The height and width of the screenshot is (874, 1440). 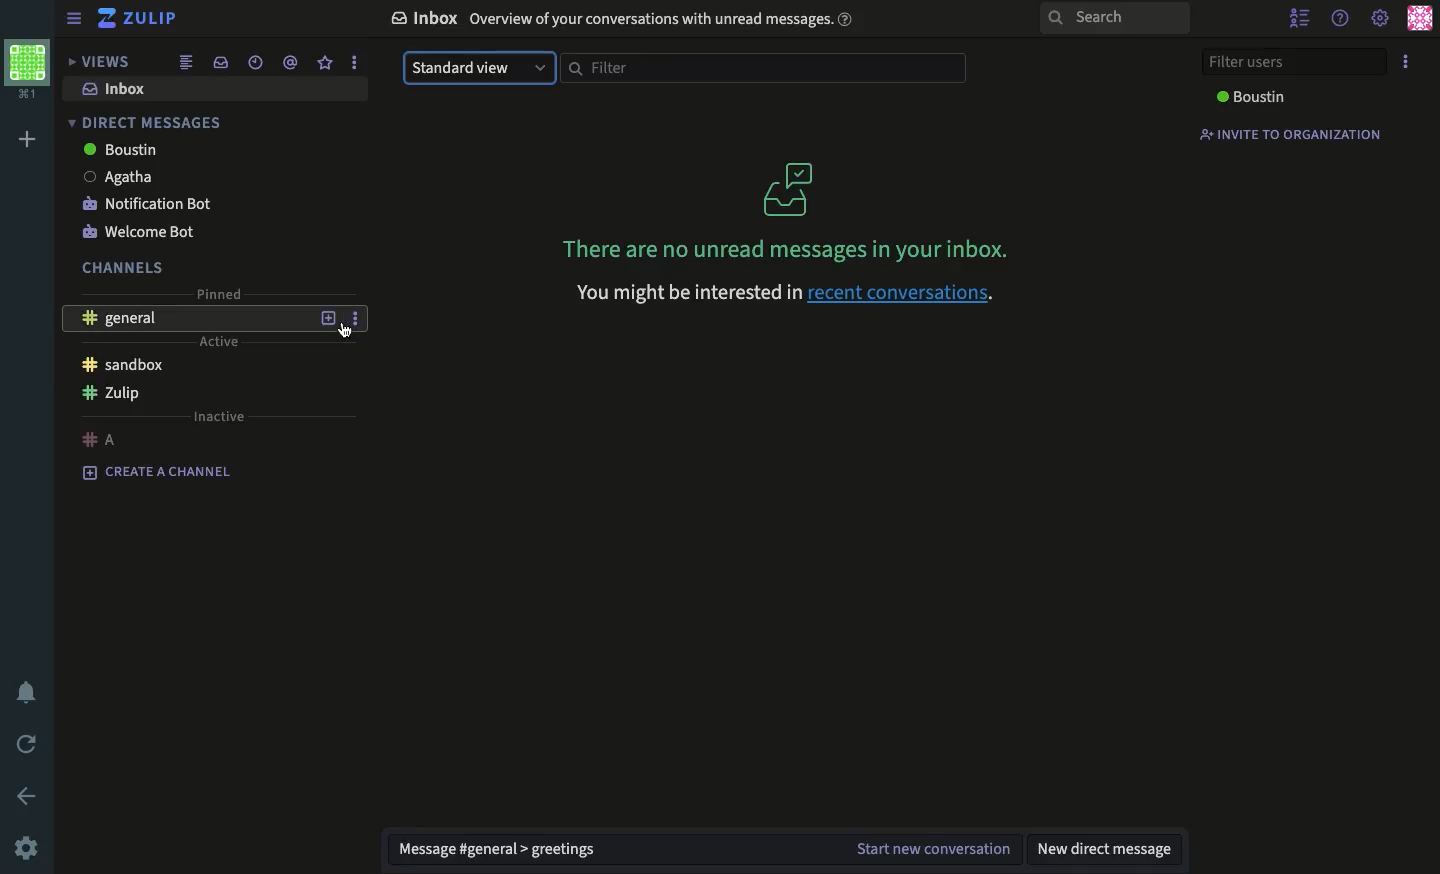 What do you see at coordinates (502, 848) in the screenshot?
I see `message general greetings` at bounding box center [502, 848].